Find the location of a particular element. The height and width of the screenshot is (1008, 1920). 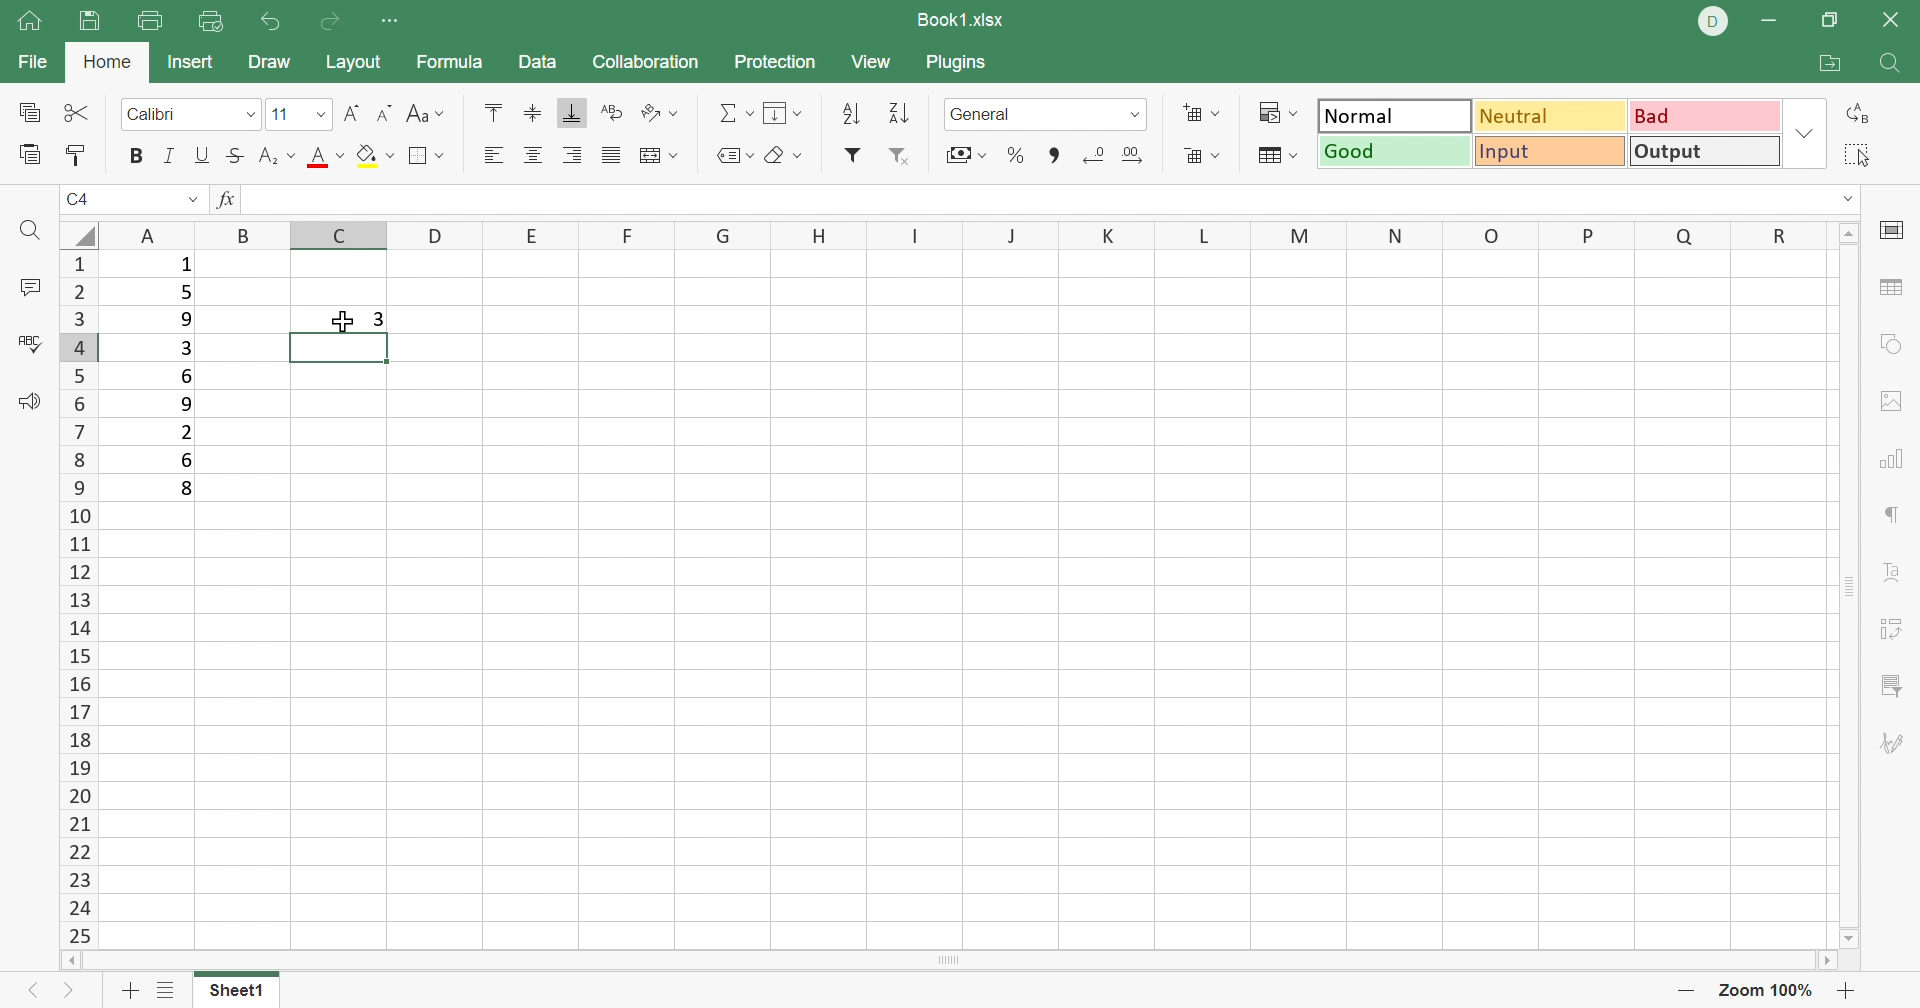

Italic is located at coordinates (171, 154).